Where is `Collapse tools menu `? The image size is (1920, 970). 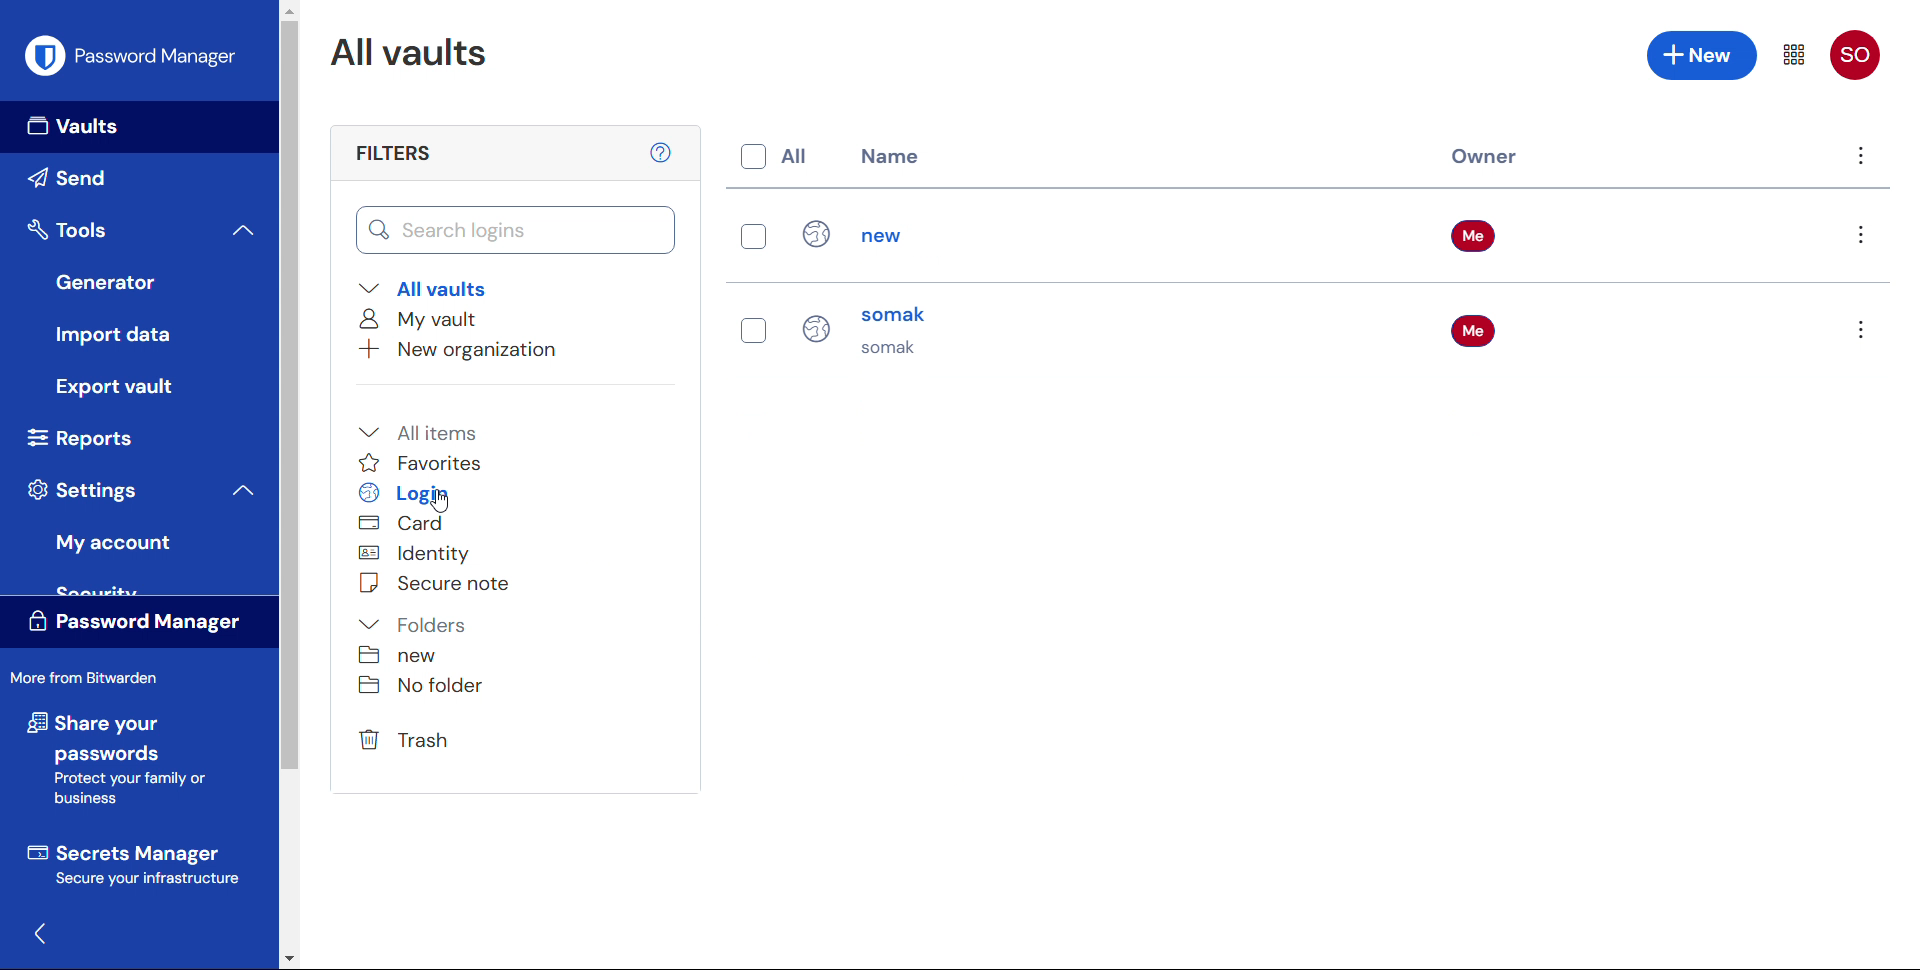
Collapse tools menu  is located at coordinates (242, 229).